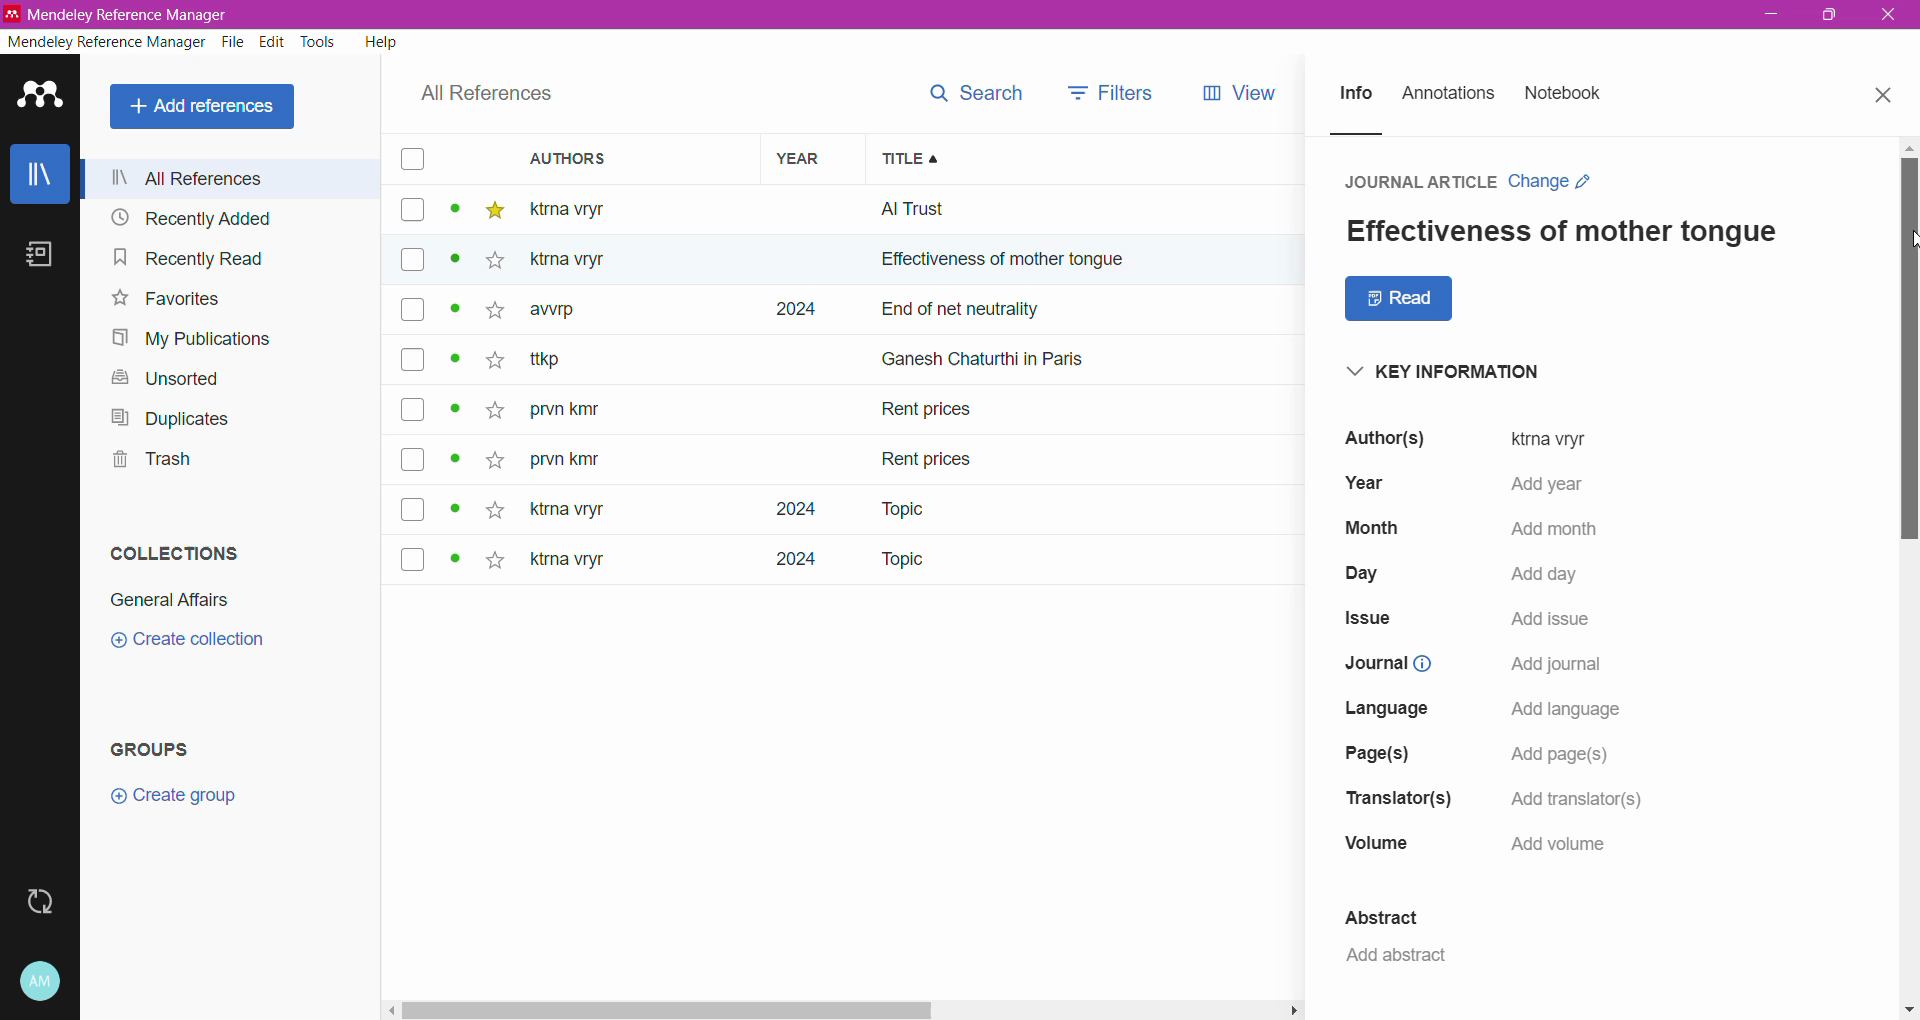  Describe the element at coordinates (1564, 94) in the screenshot. I see `Notebook` at that location.